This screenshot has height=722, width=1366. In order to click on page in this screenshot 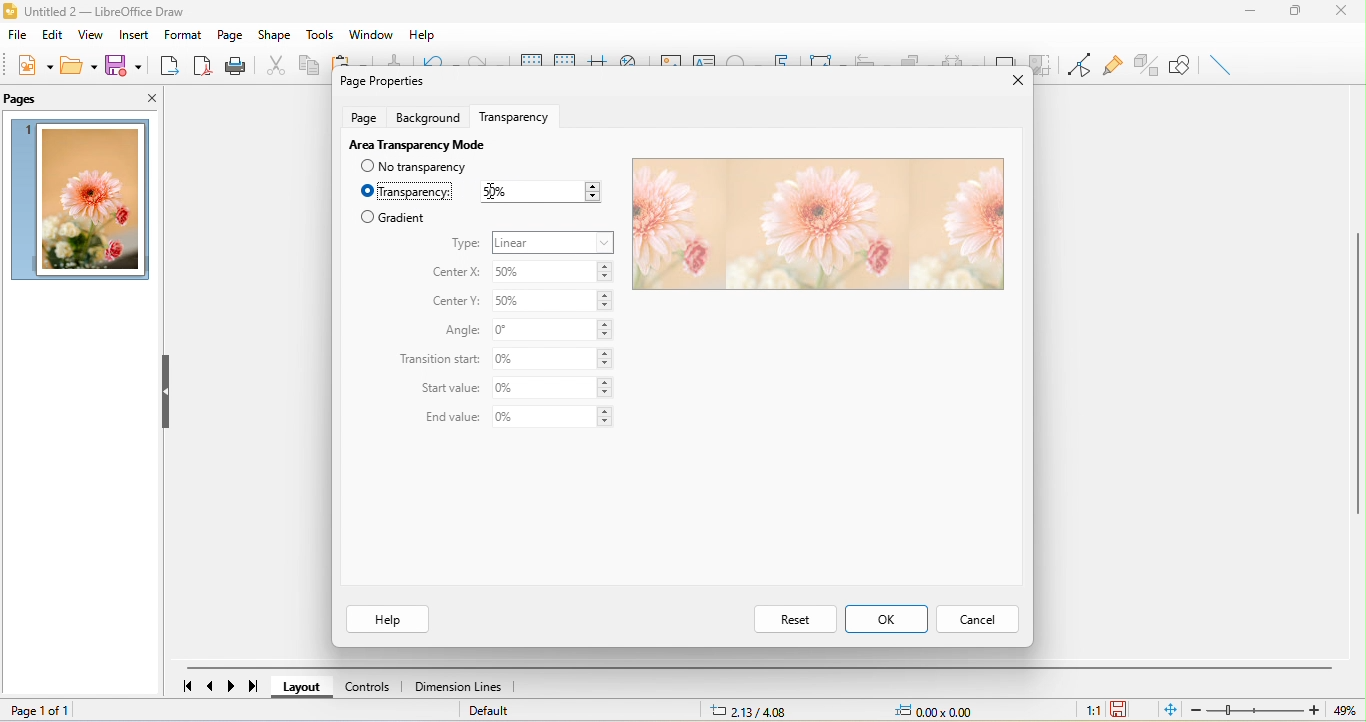, I will do `click(363, 116)`.